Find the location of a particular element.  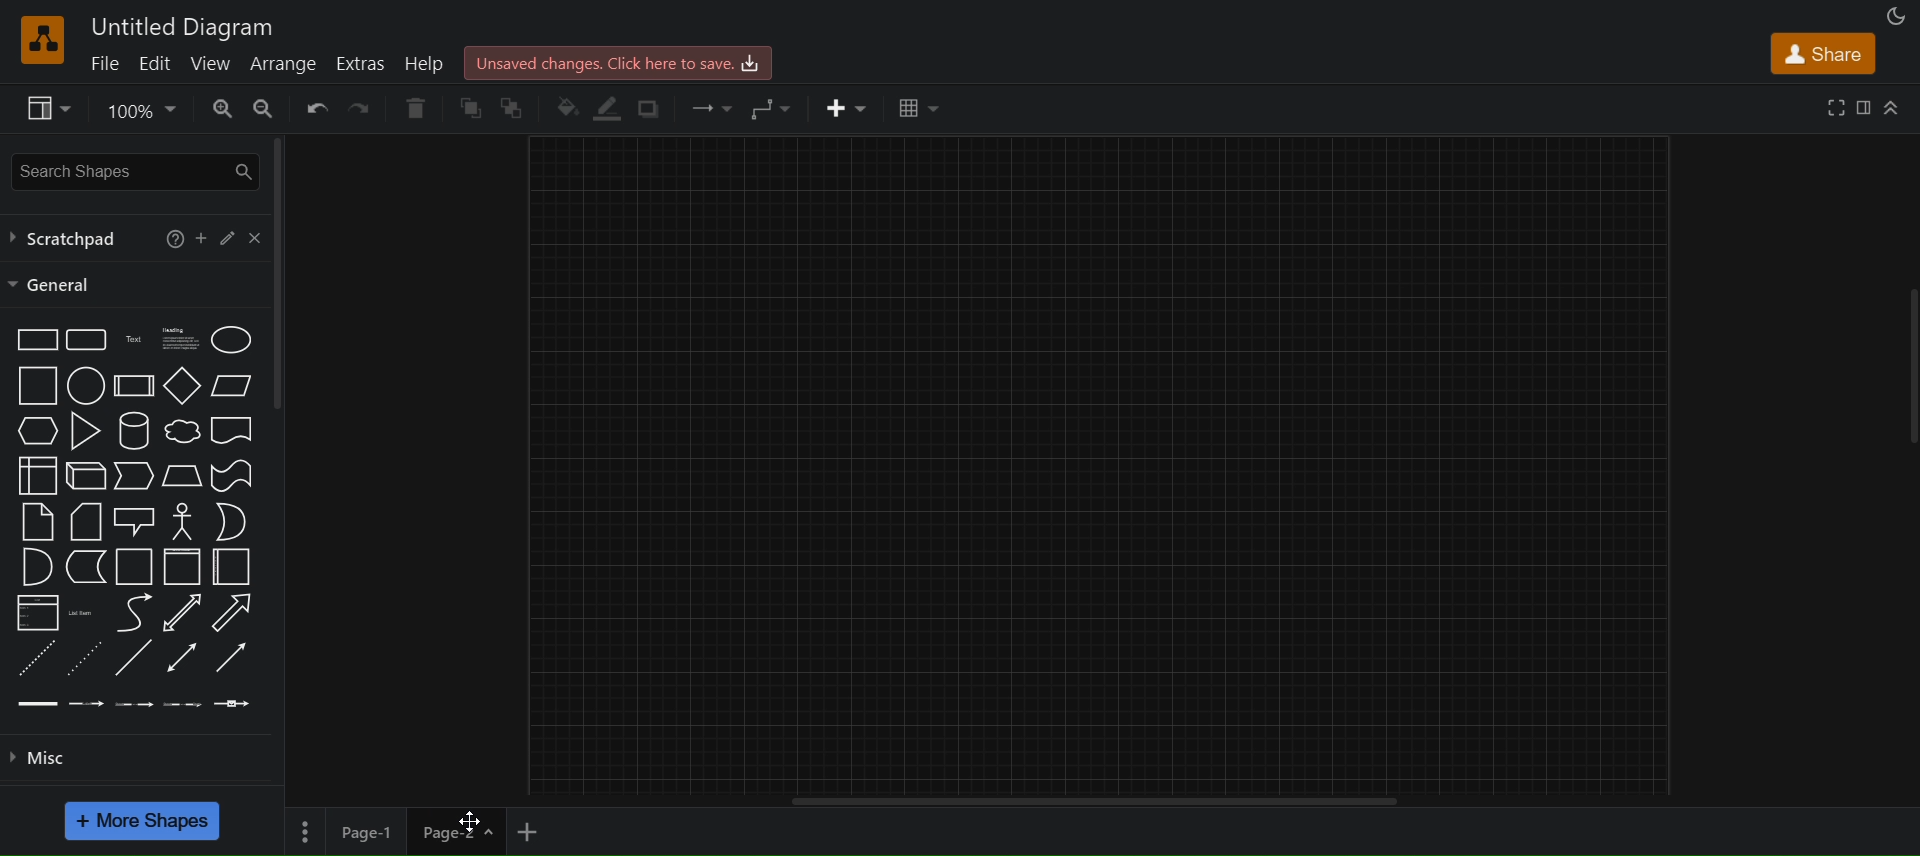

undo is located at coordinates (312, 108).